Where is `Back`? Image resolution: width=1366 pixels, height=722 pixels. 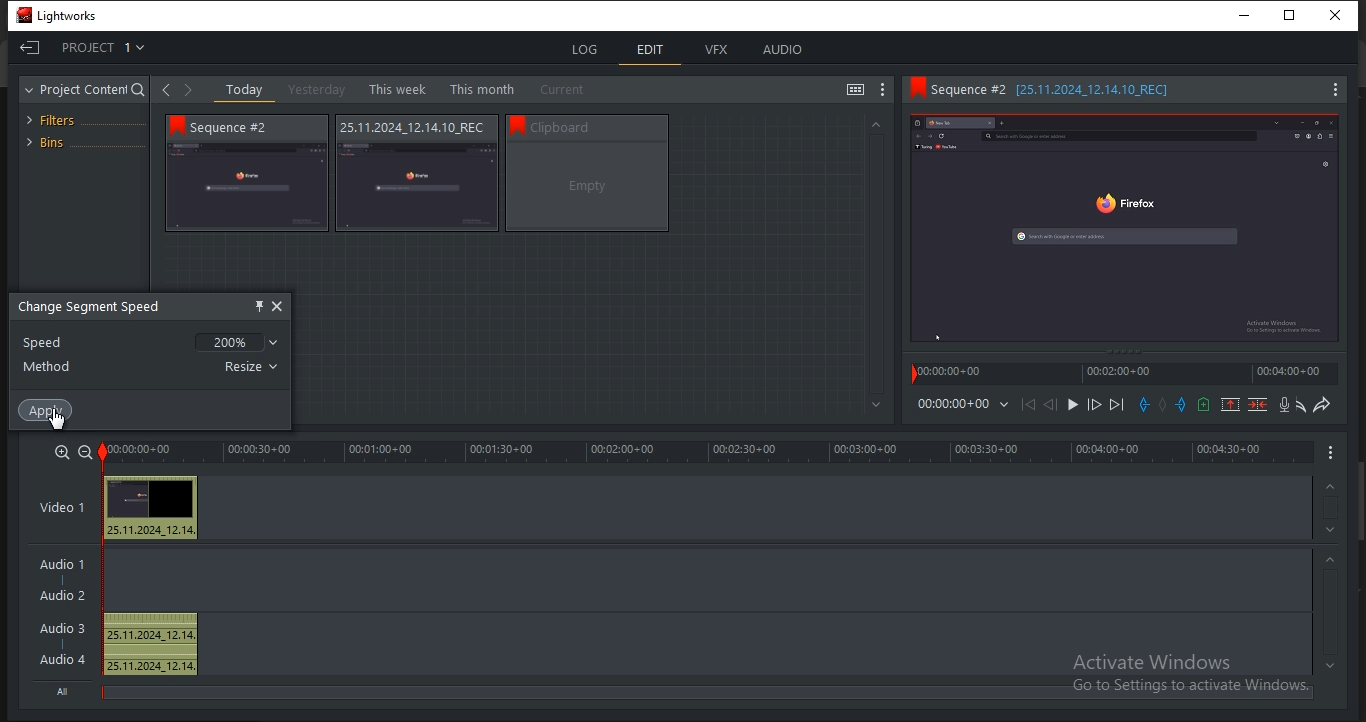
Back is located at coordinates (166, 90).